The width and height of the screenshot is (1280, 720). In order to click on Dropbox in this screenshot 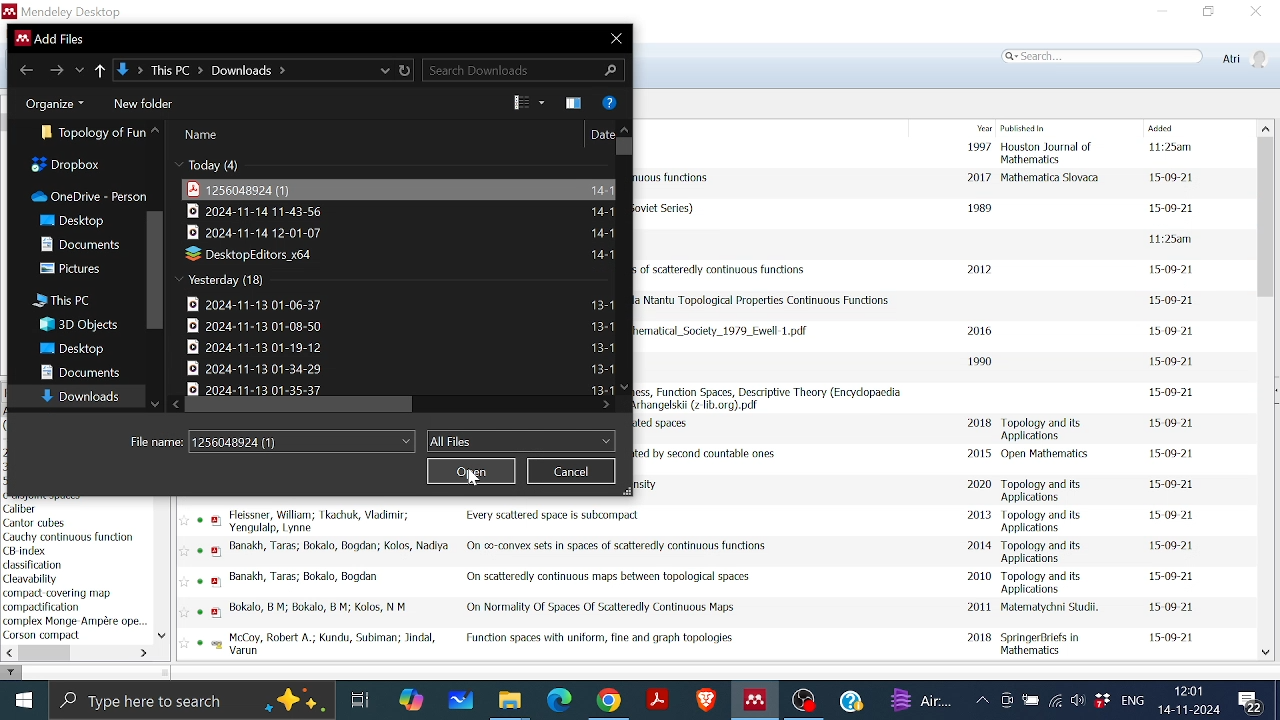, I will do `click(1101, 699)`.